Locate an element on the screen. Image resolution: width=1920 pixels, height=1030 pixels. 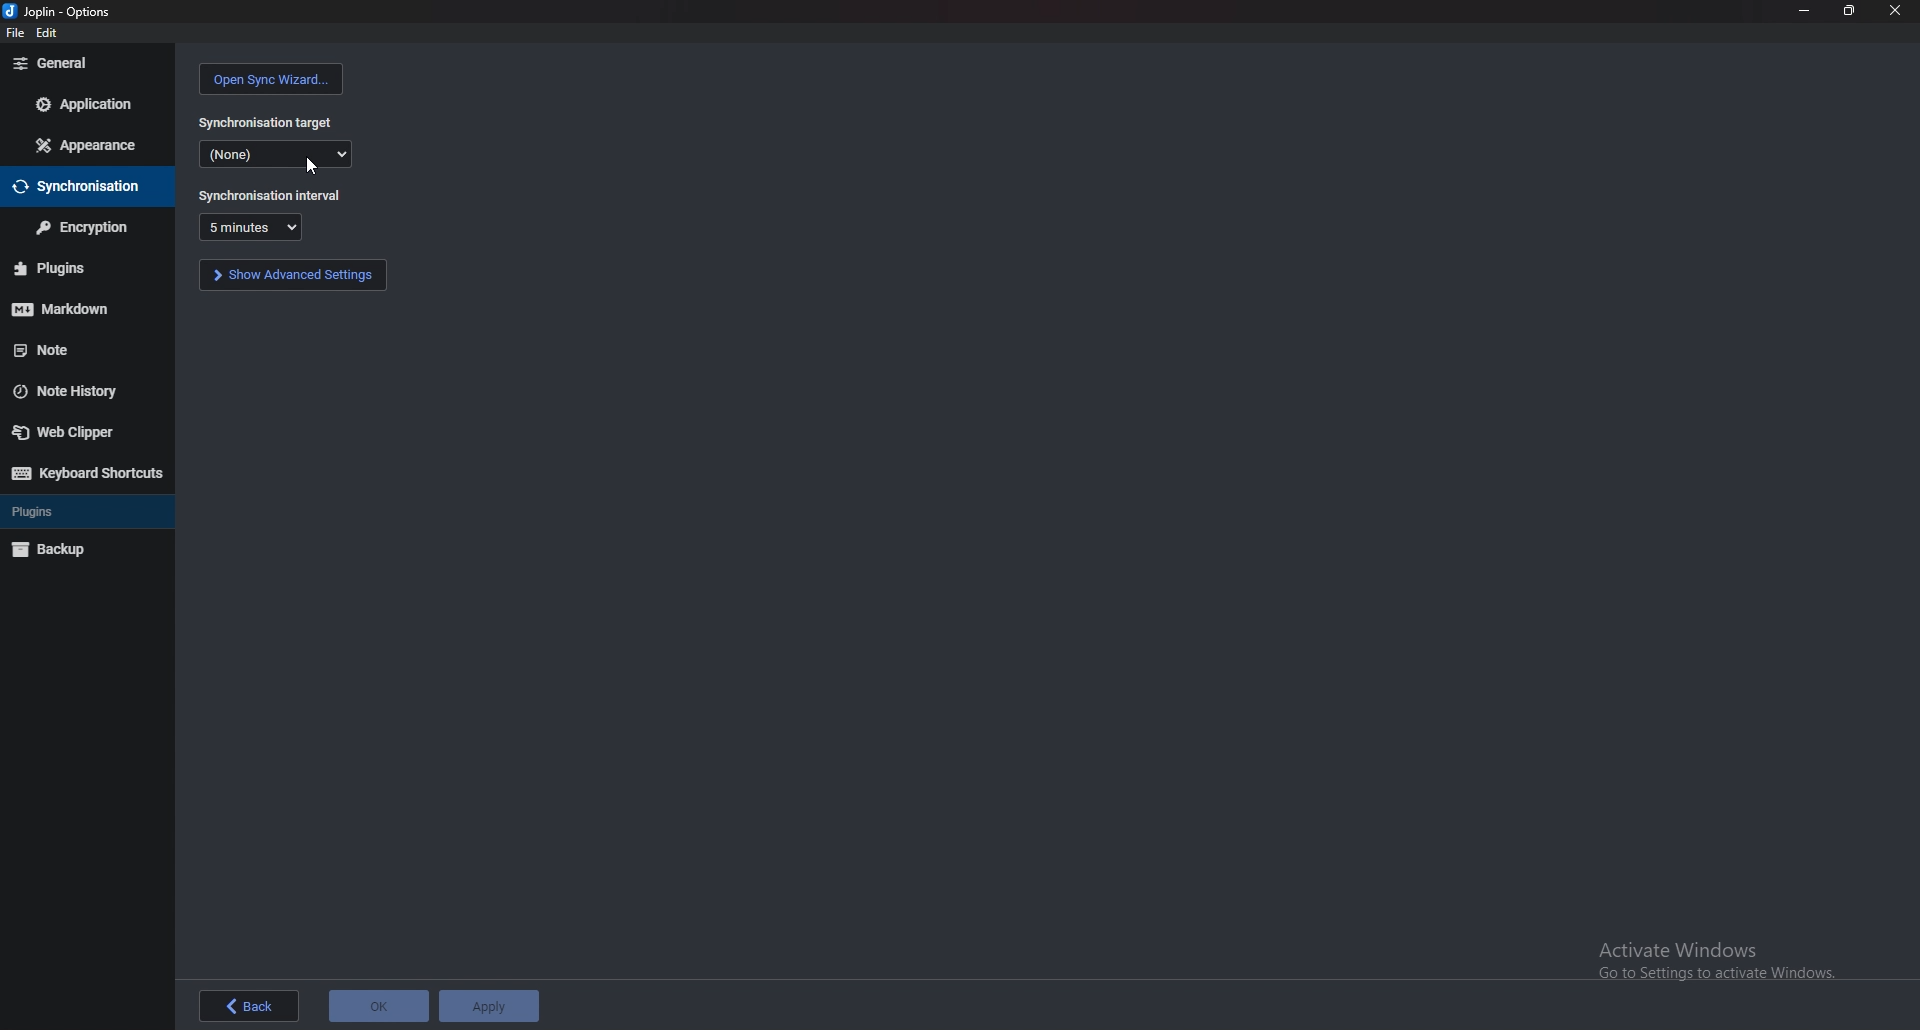
none is located at coordinates (272, 155).